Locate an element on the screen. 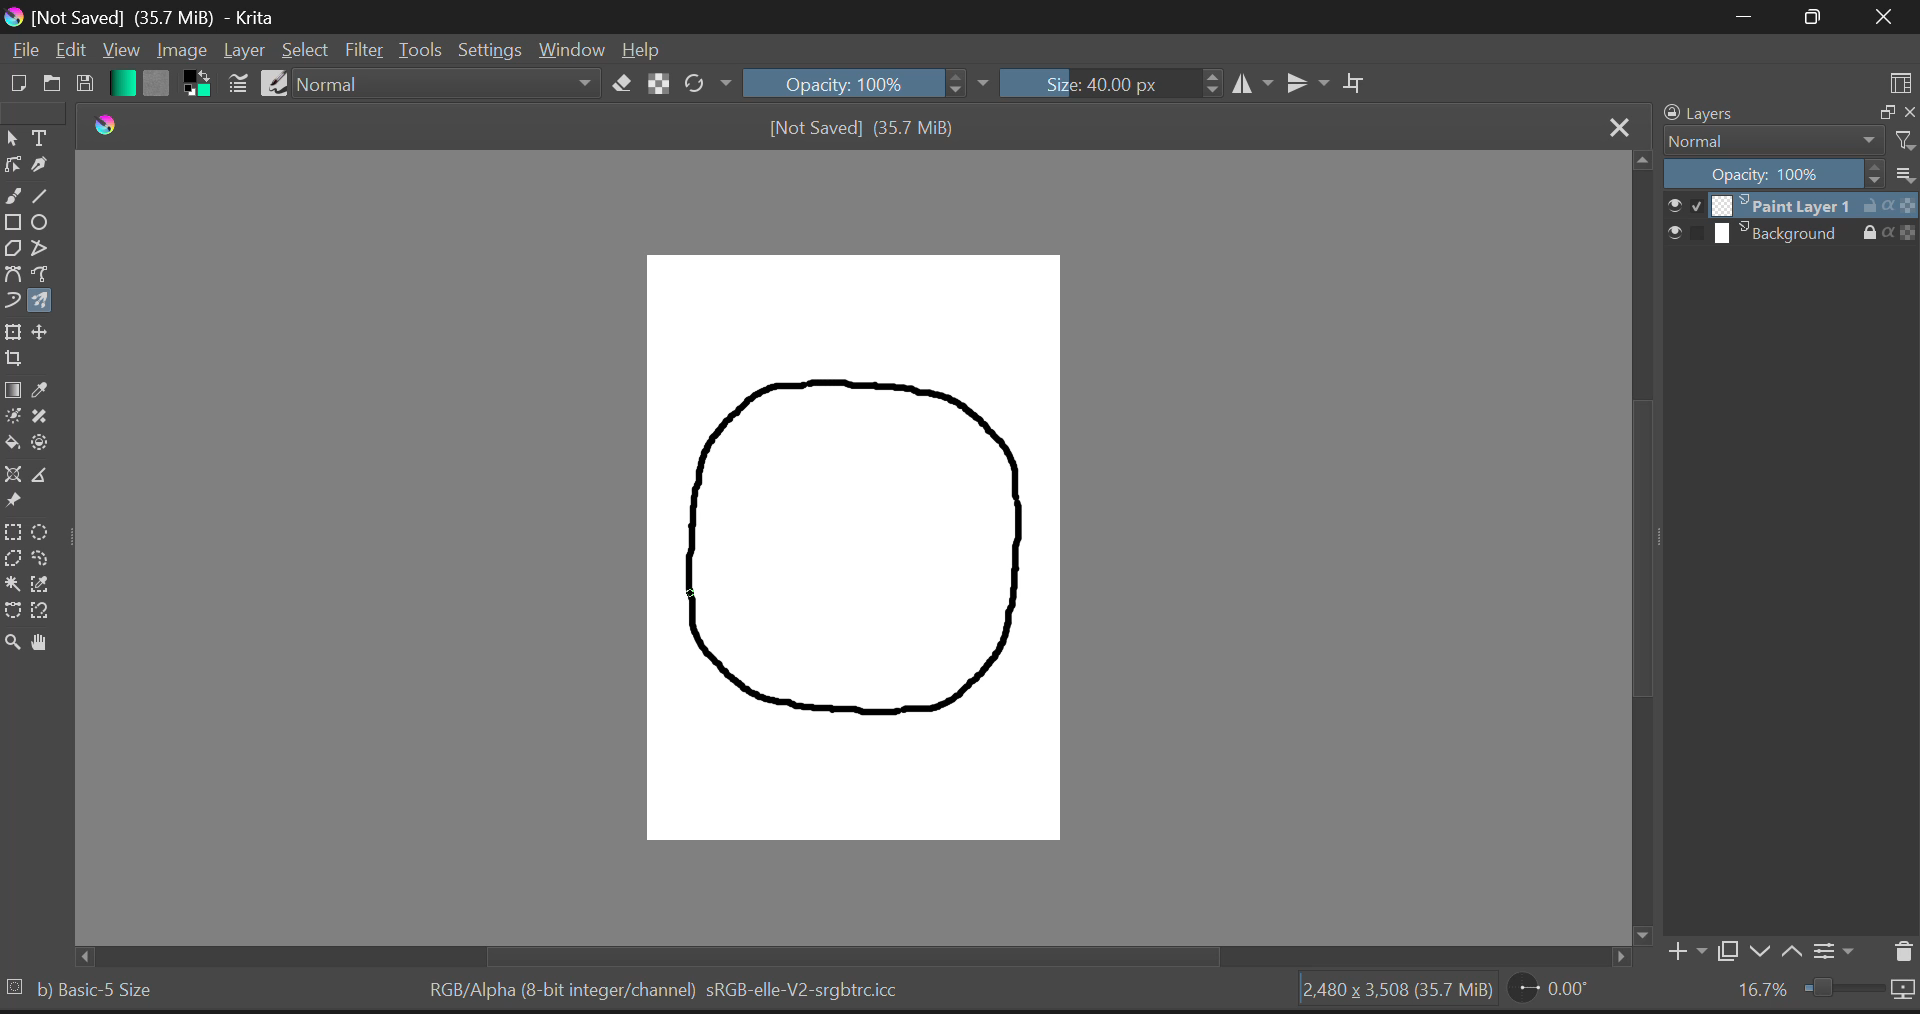 This screenshot has height=1014, width=1920. Tools is located at coordinates (421, 51).